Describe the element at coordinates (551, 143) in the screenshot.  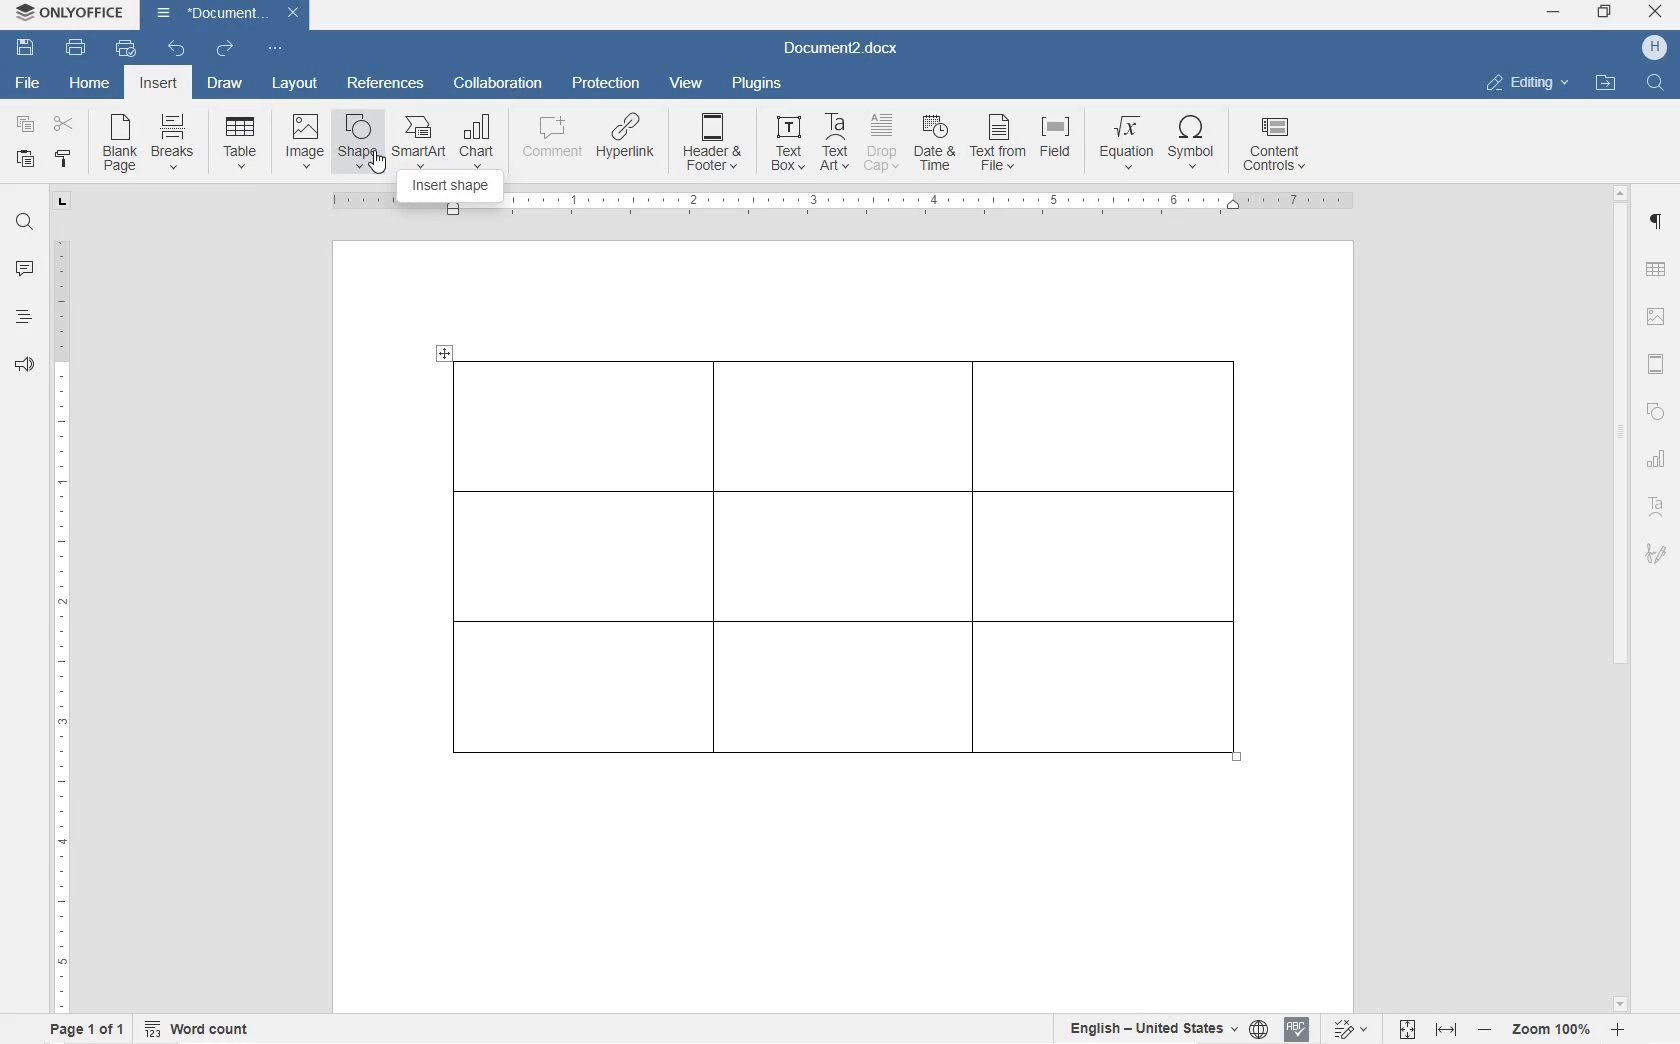
I see `COMMENT` at that location.